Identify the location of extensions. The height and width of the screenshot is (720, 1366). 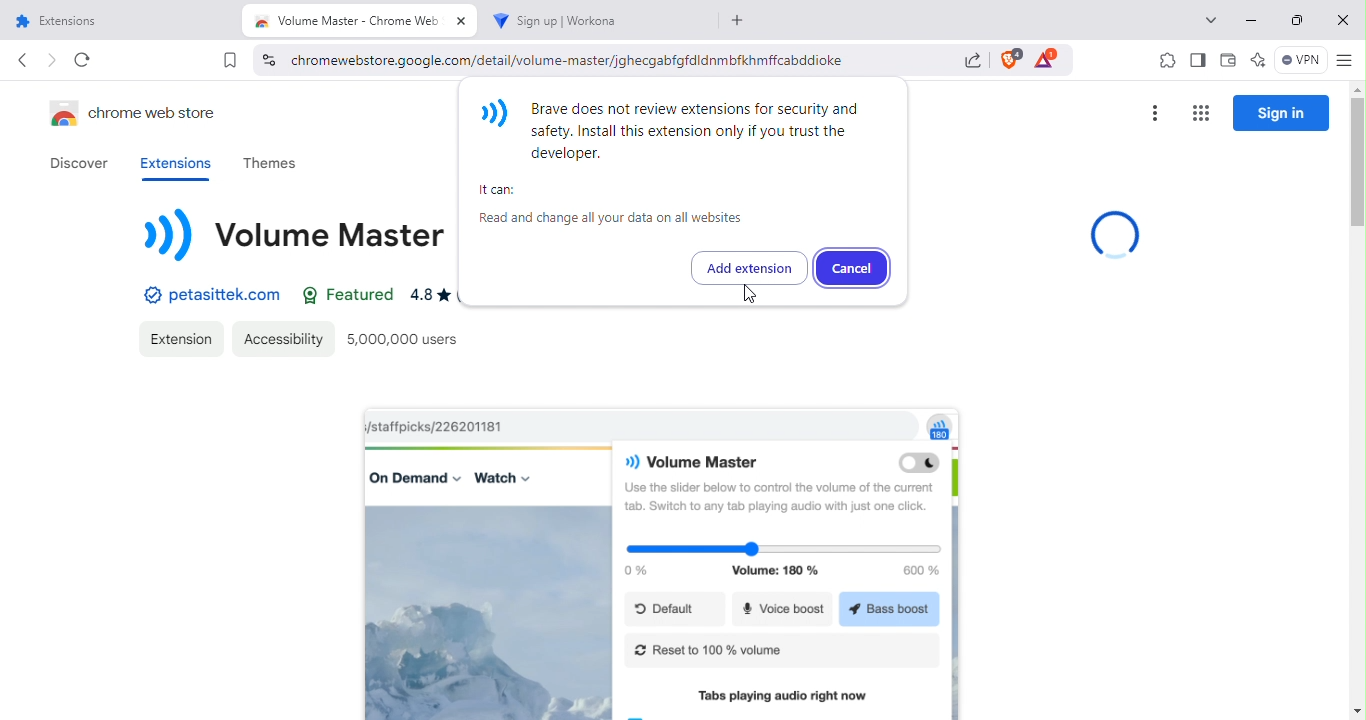
(172, 164).